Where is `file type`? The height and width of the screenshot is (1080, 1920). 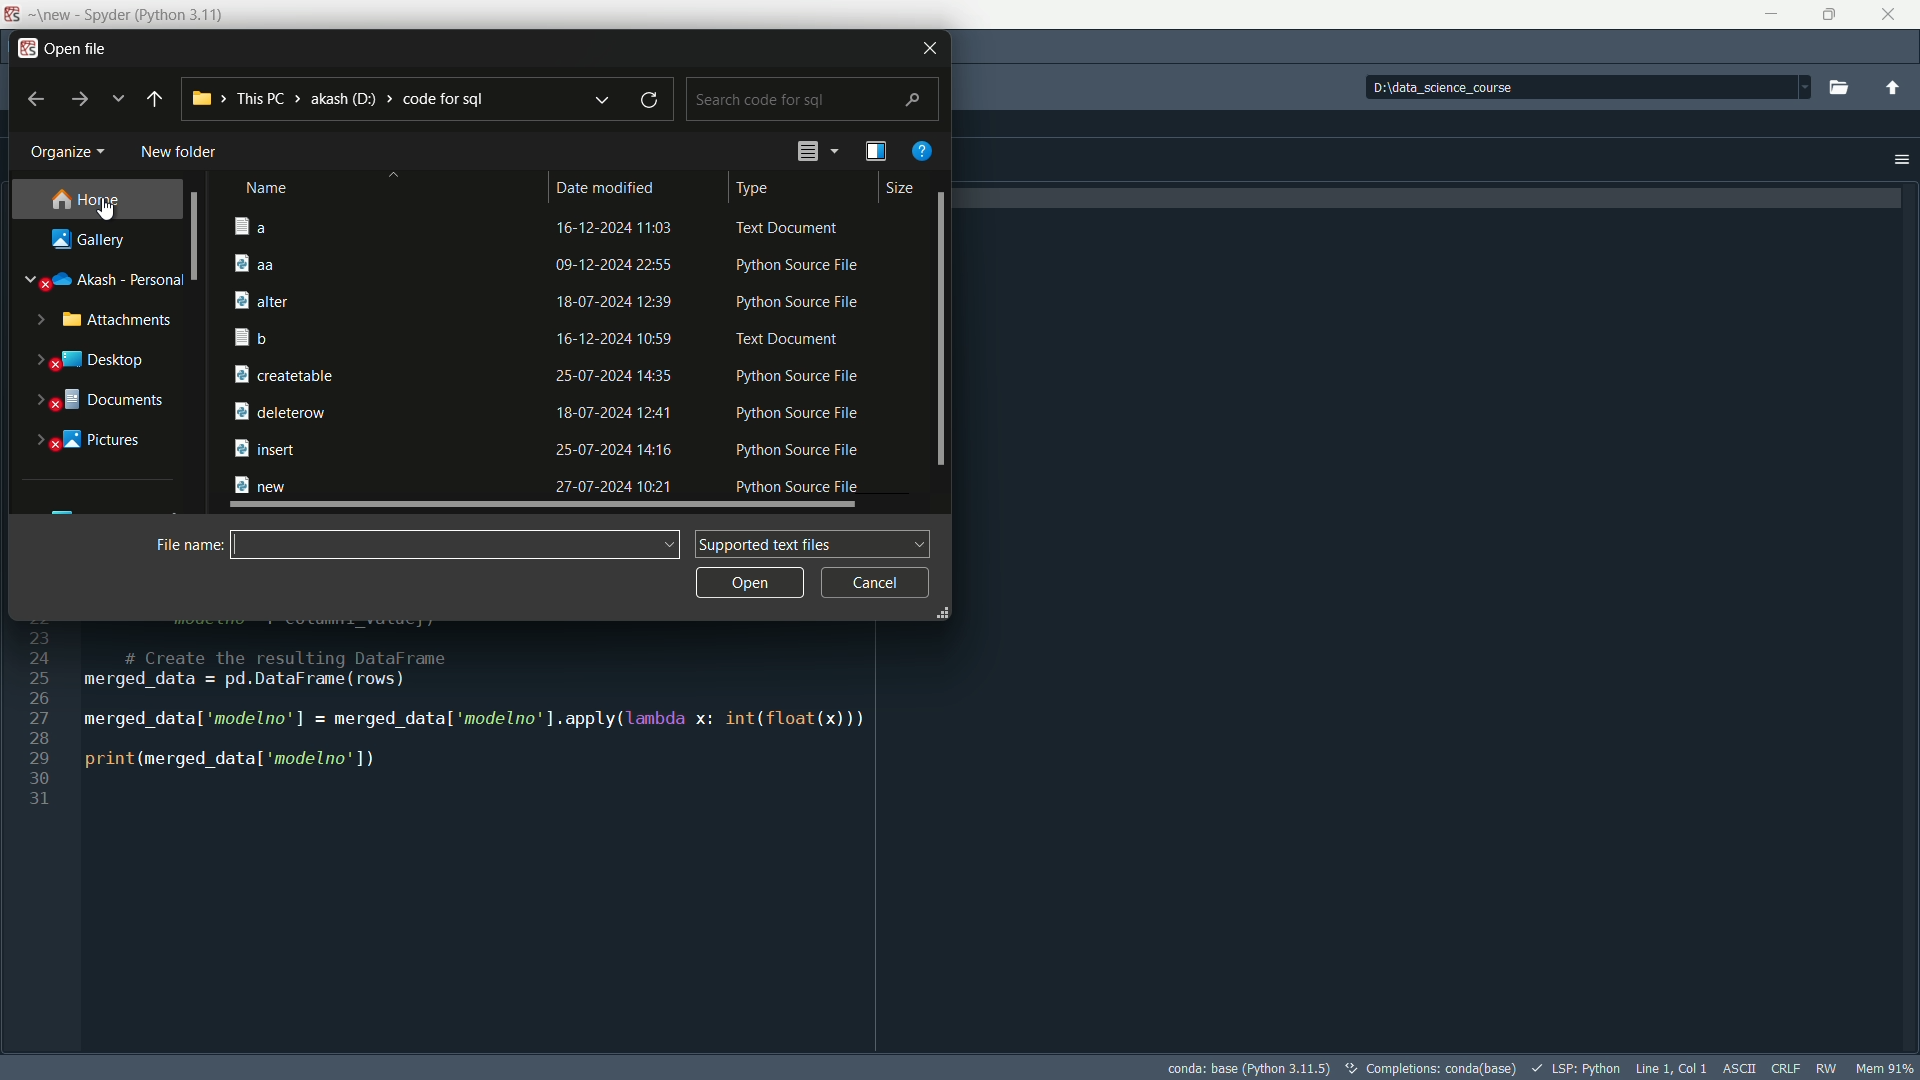 file type is located at coordinates (795, 341).